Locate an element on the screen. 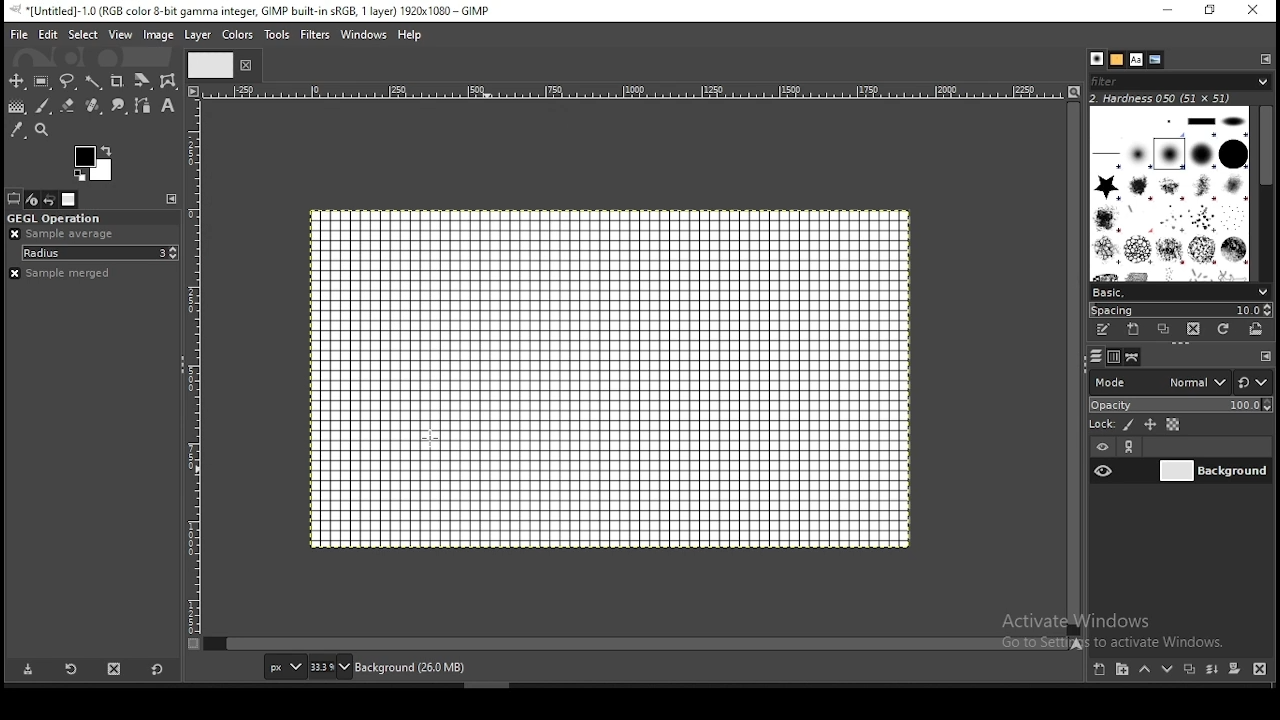 The height and width of the screenshot is (720, 1280). minimize is located at coordinates (1170, 12).